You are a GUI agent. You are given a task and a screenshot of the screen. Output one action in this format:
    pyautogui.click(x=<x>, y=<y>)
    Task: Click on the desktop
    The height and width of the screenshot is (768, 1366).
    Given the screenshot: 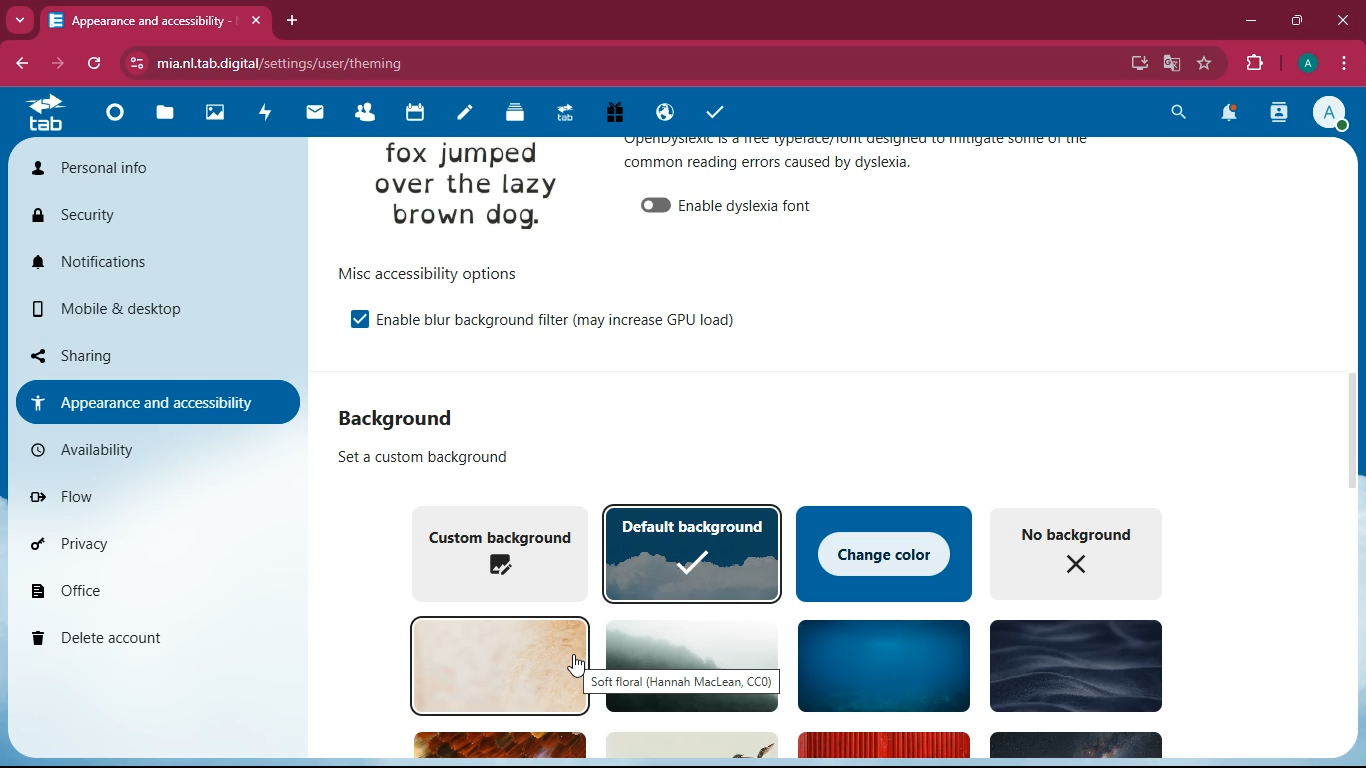 What is the action you would take?
    pyautogui.click(x=1128, y=61)
    